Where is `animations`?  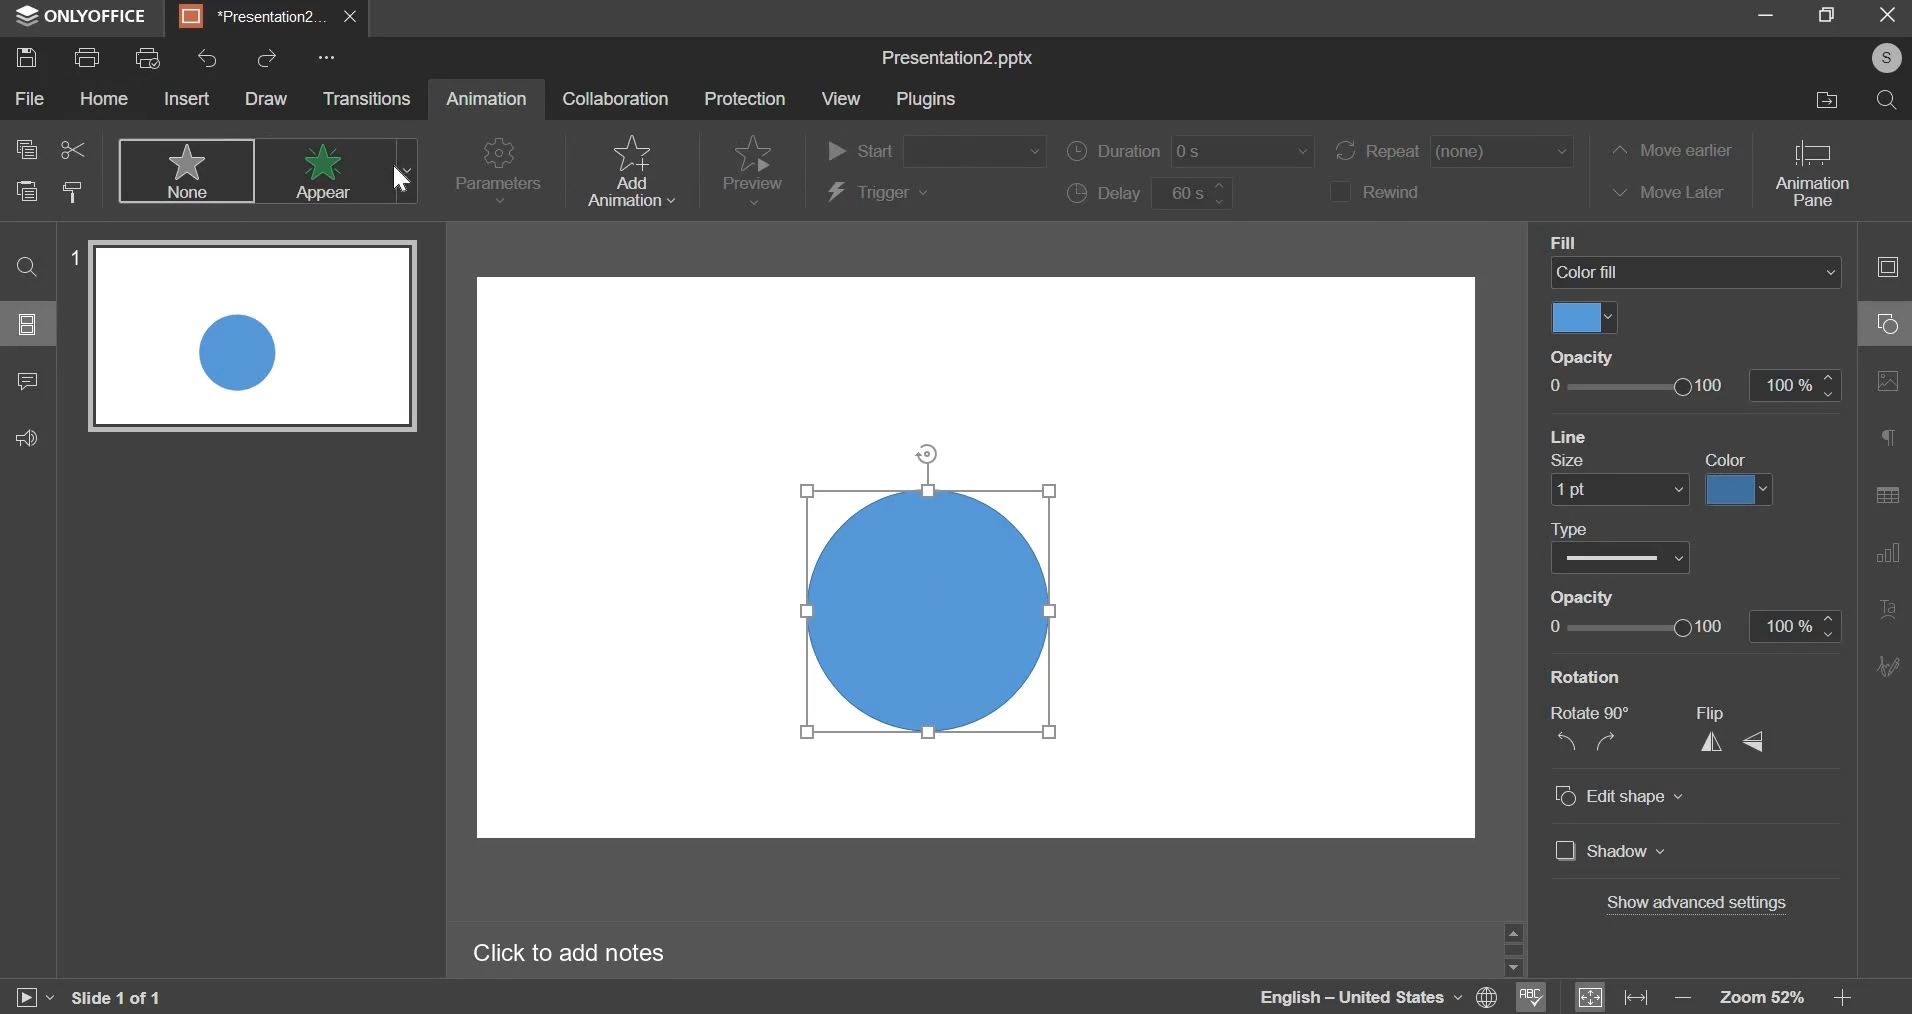 animations is located at coordinates (262, 168).